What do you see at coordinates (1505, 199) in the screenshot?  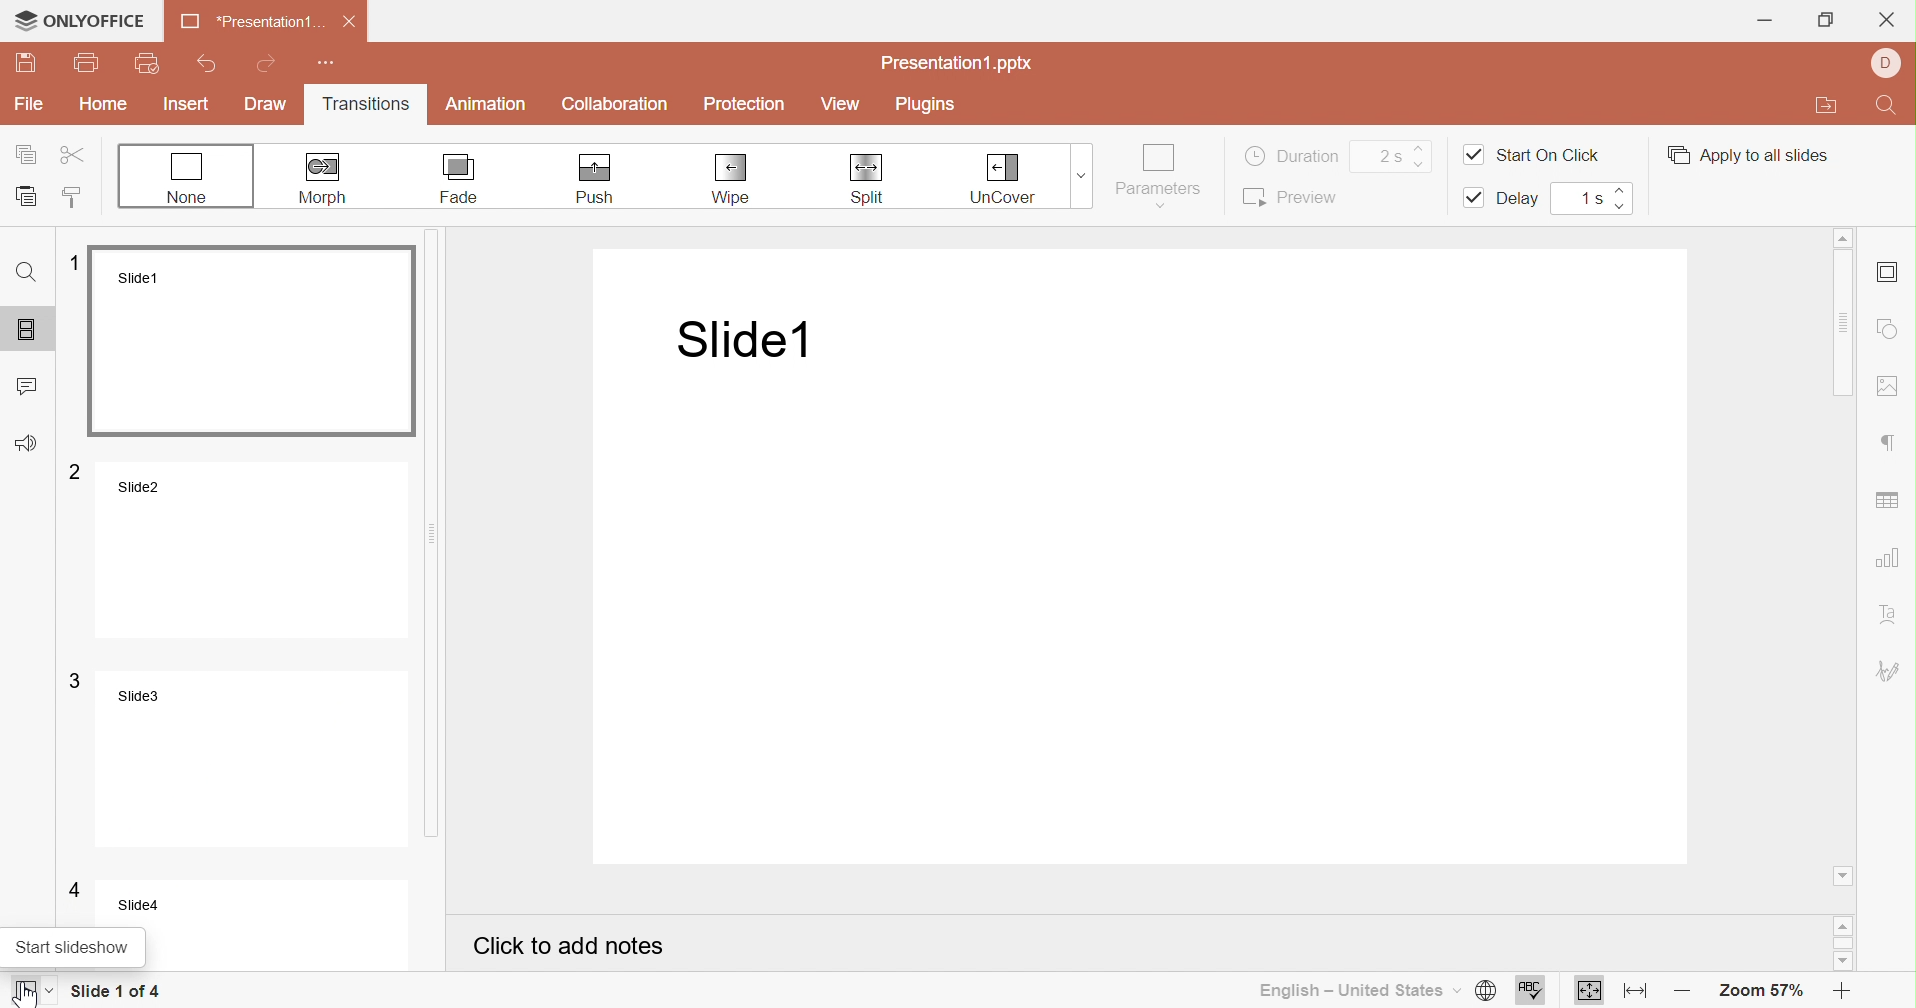 I see `Delay` at bounding box center [1505, 199].